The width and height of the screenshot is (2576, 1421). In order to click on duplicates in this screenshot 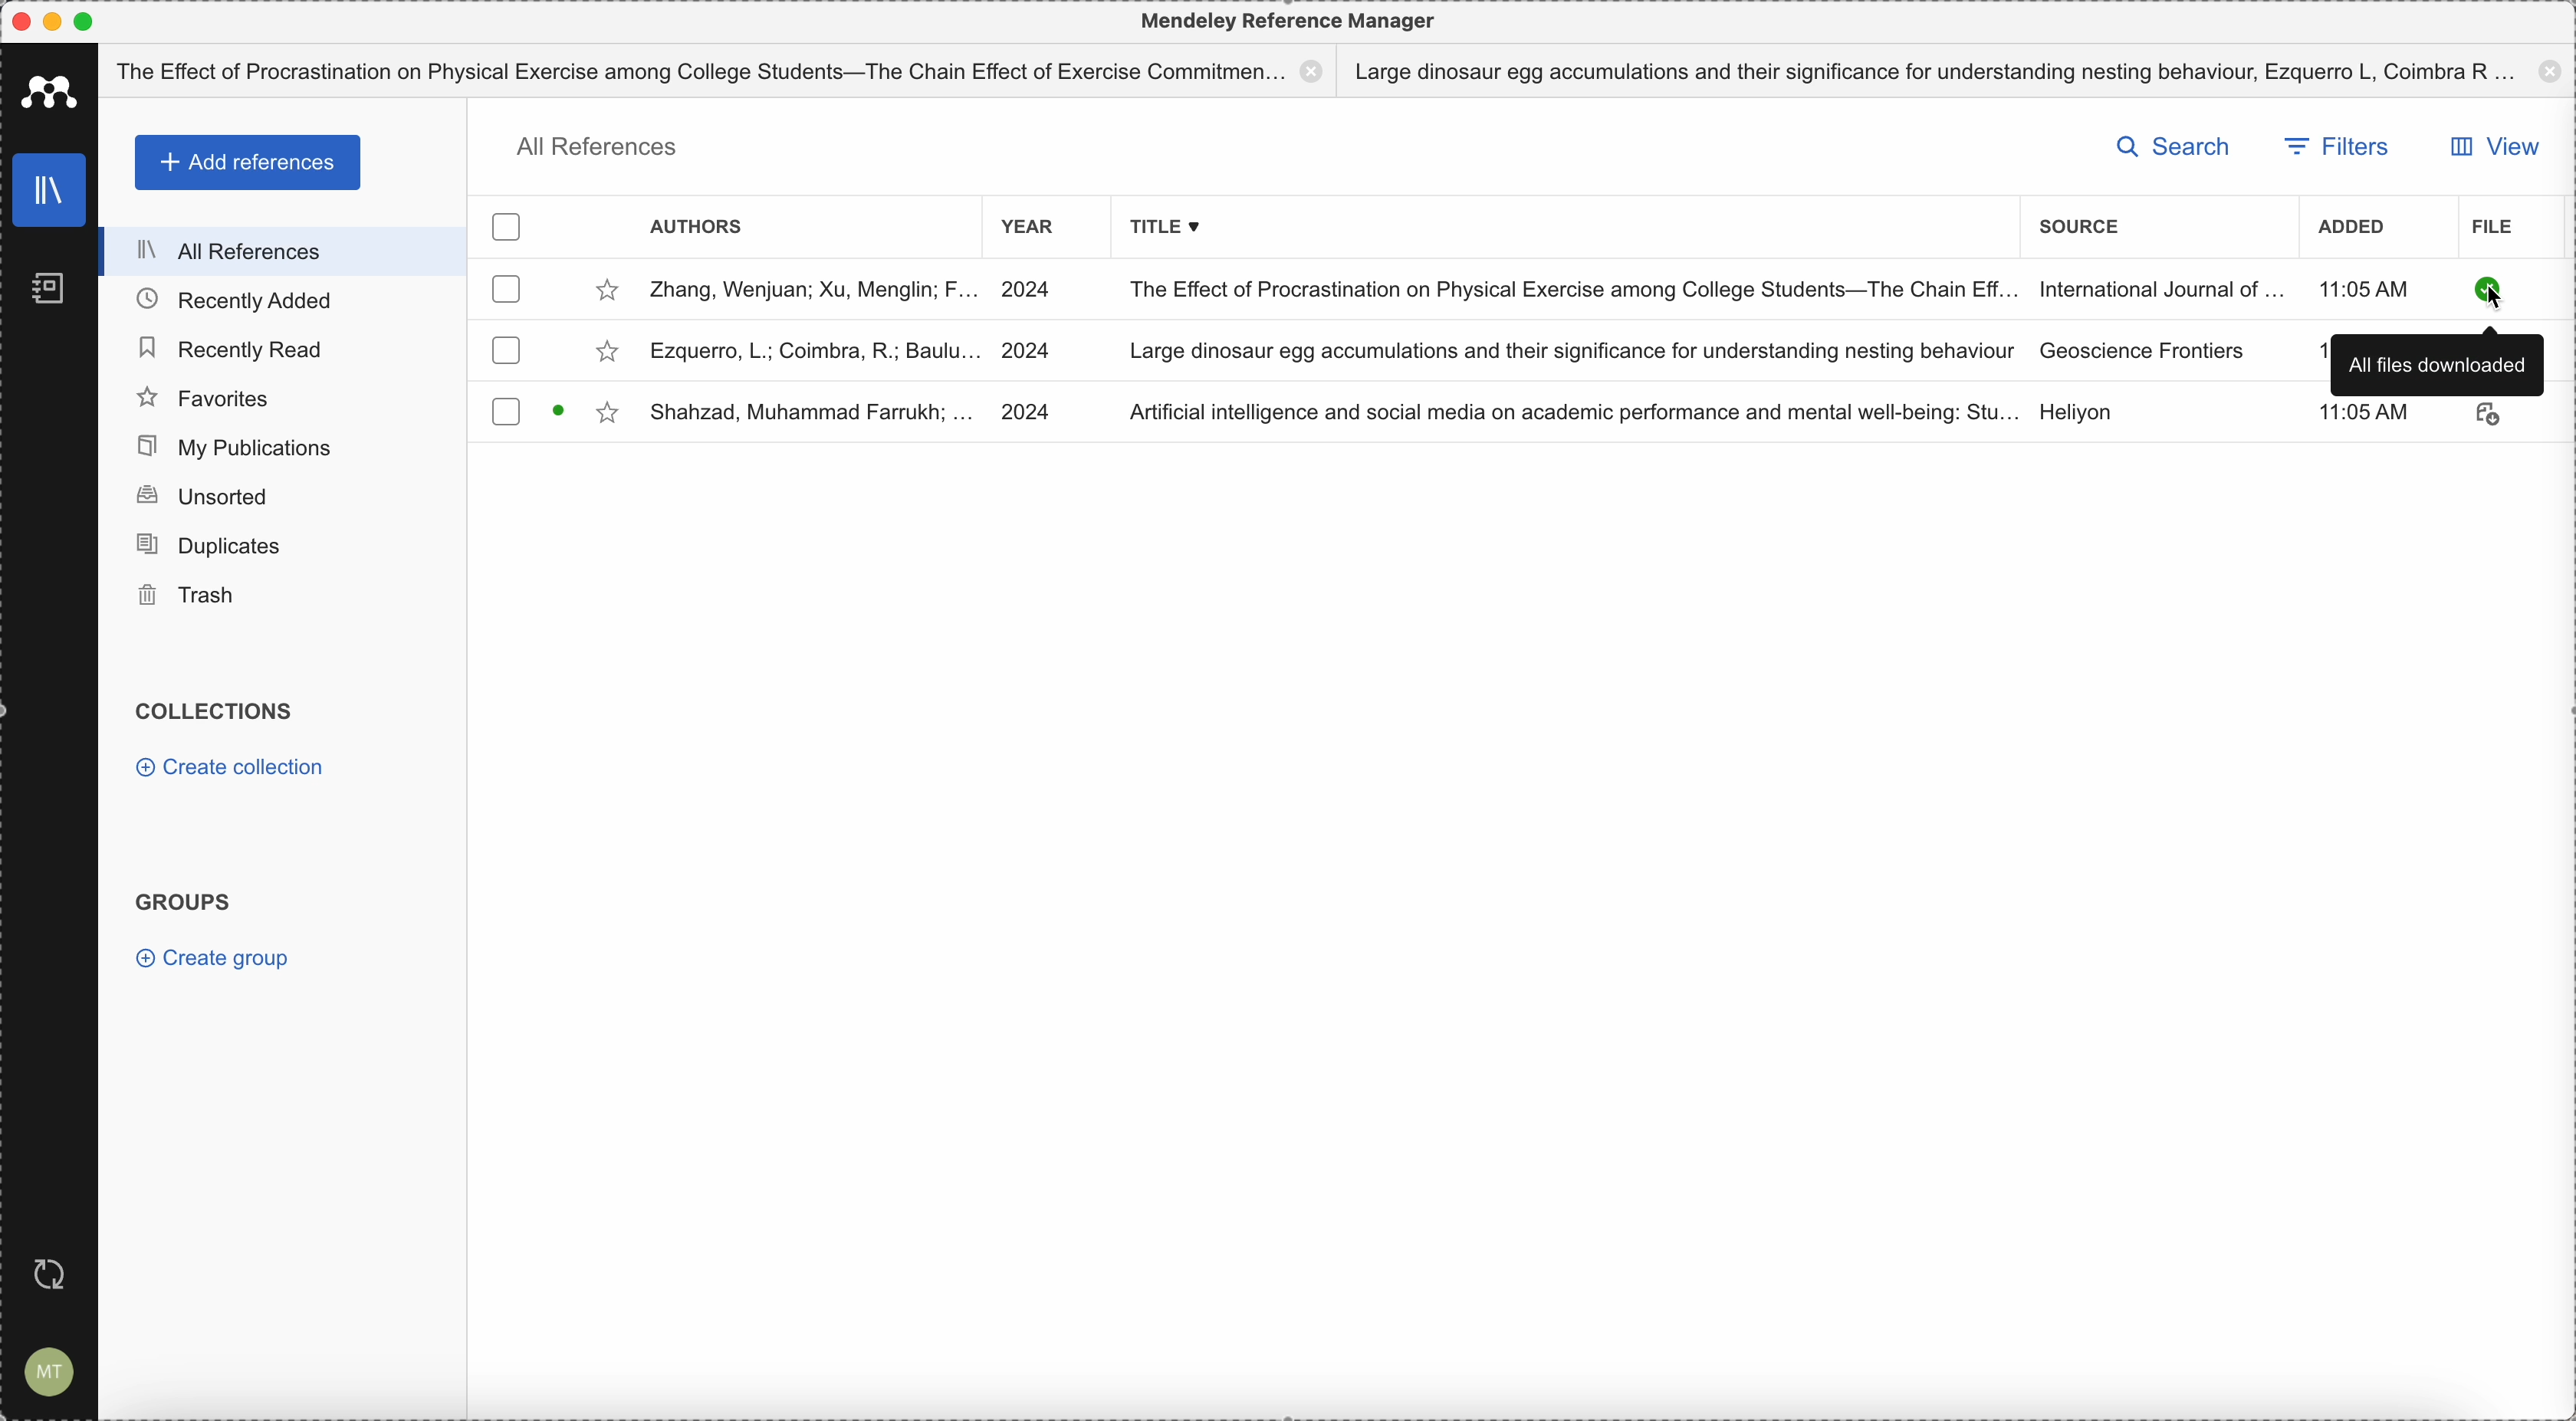, I will do `click(208, 545)`.